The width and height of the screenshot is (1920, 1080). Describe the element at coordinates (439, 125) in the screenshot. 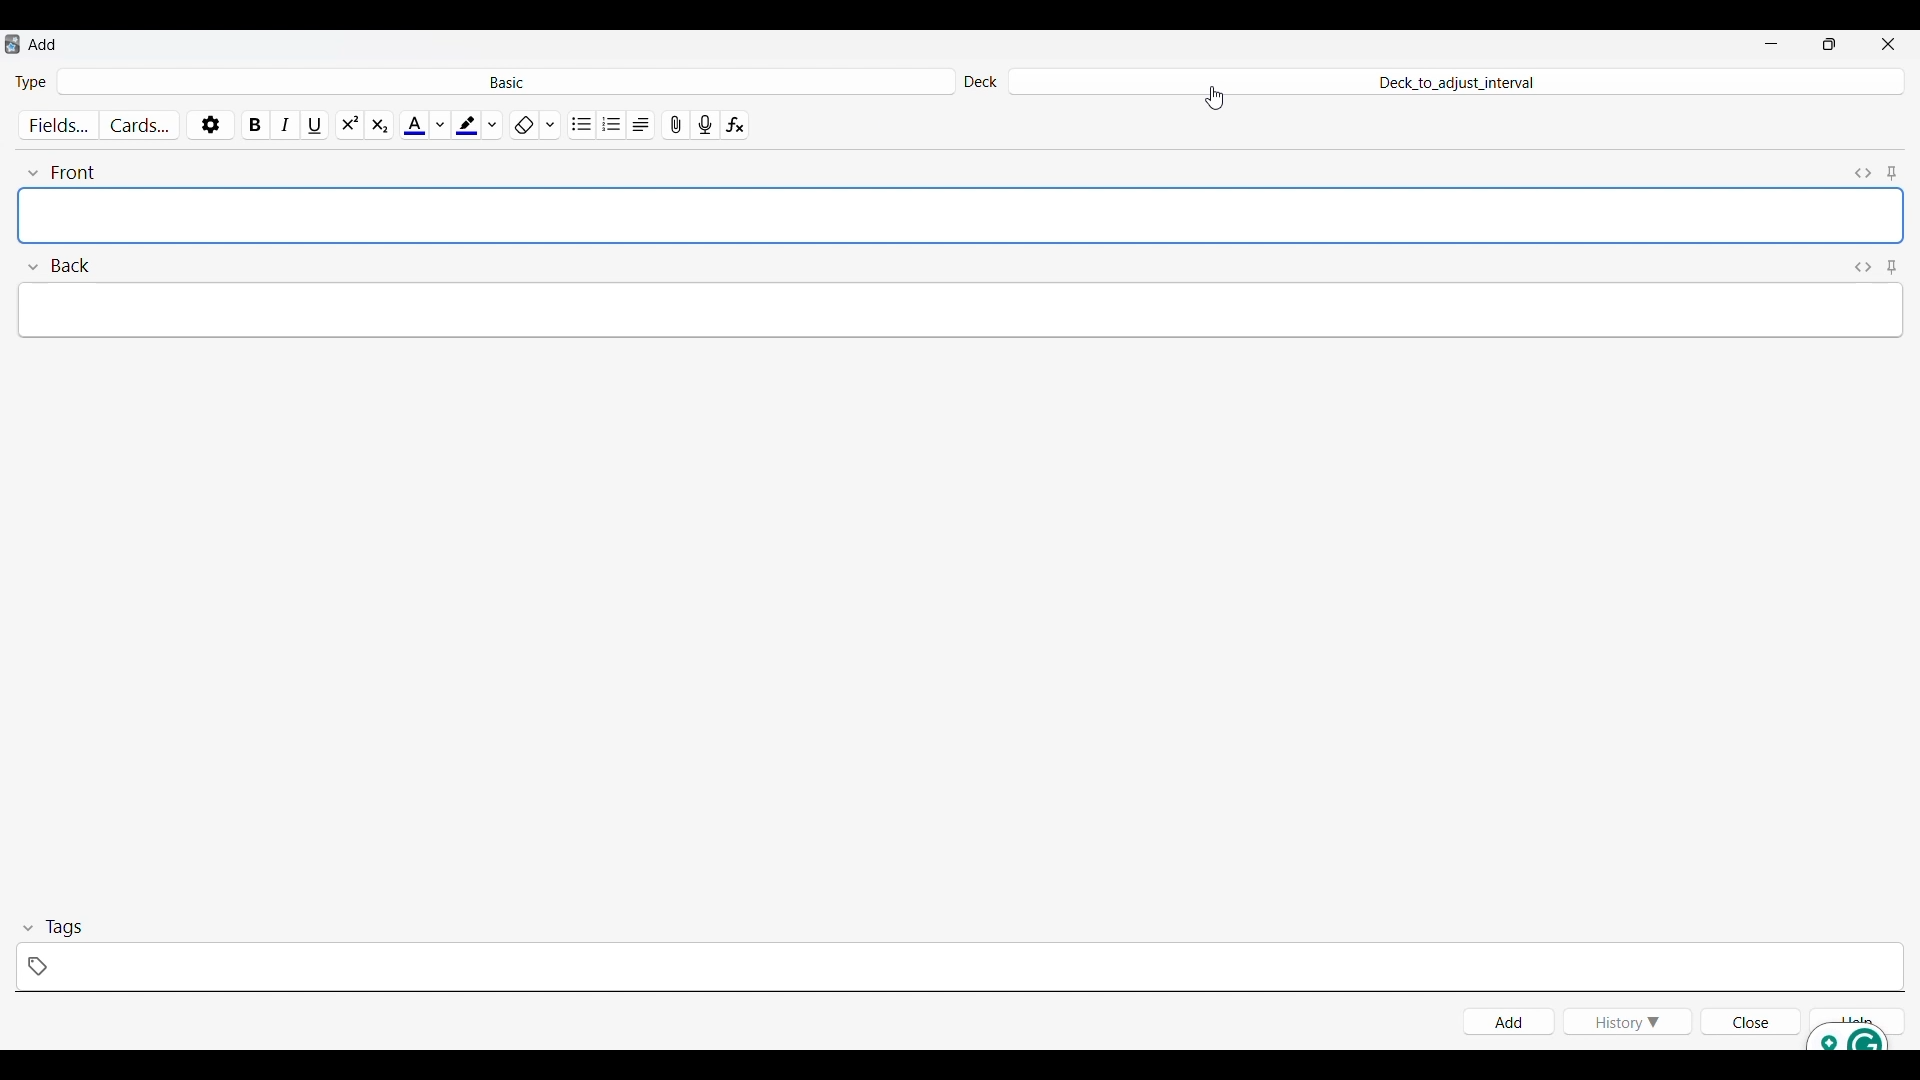

I see `Text color options` at that location.